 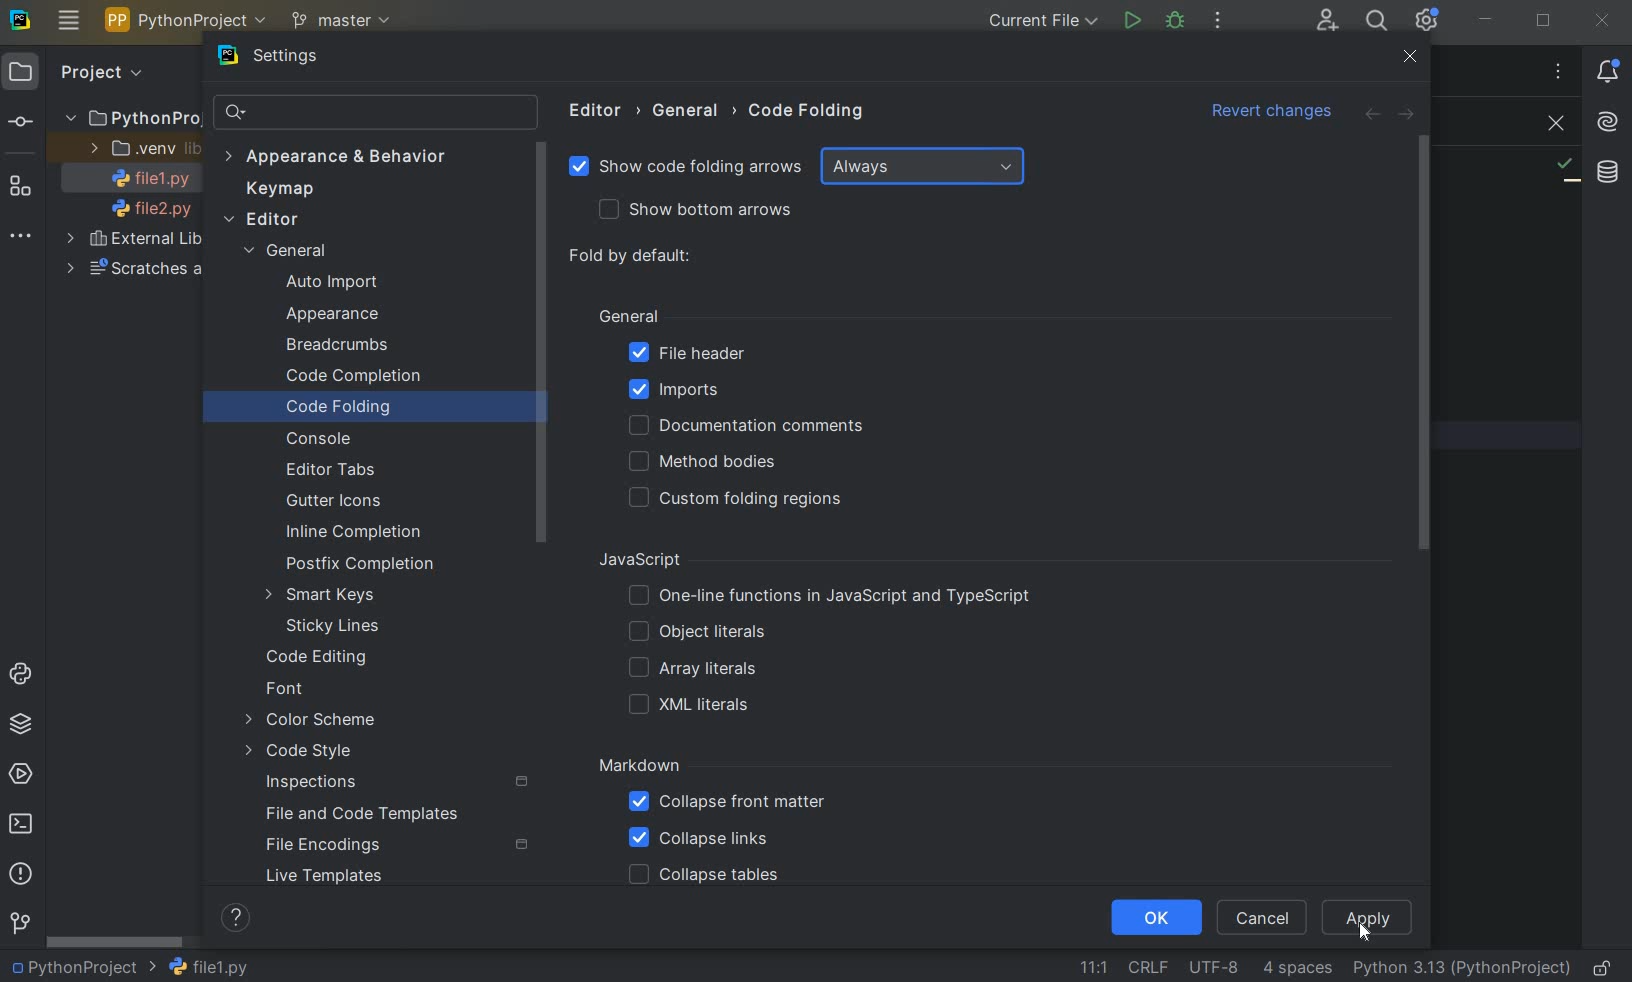 I want to click on ALWAYS, so click(x=927, y=167).